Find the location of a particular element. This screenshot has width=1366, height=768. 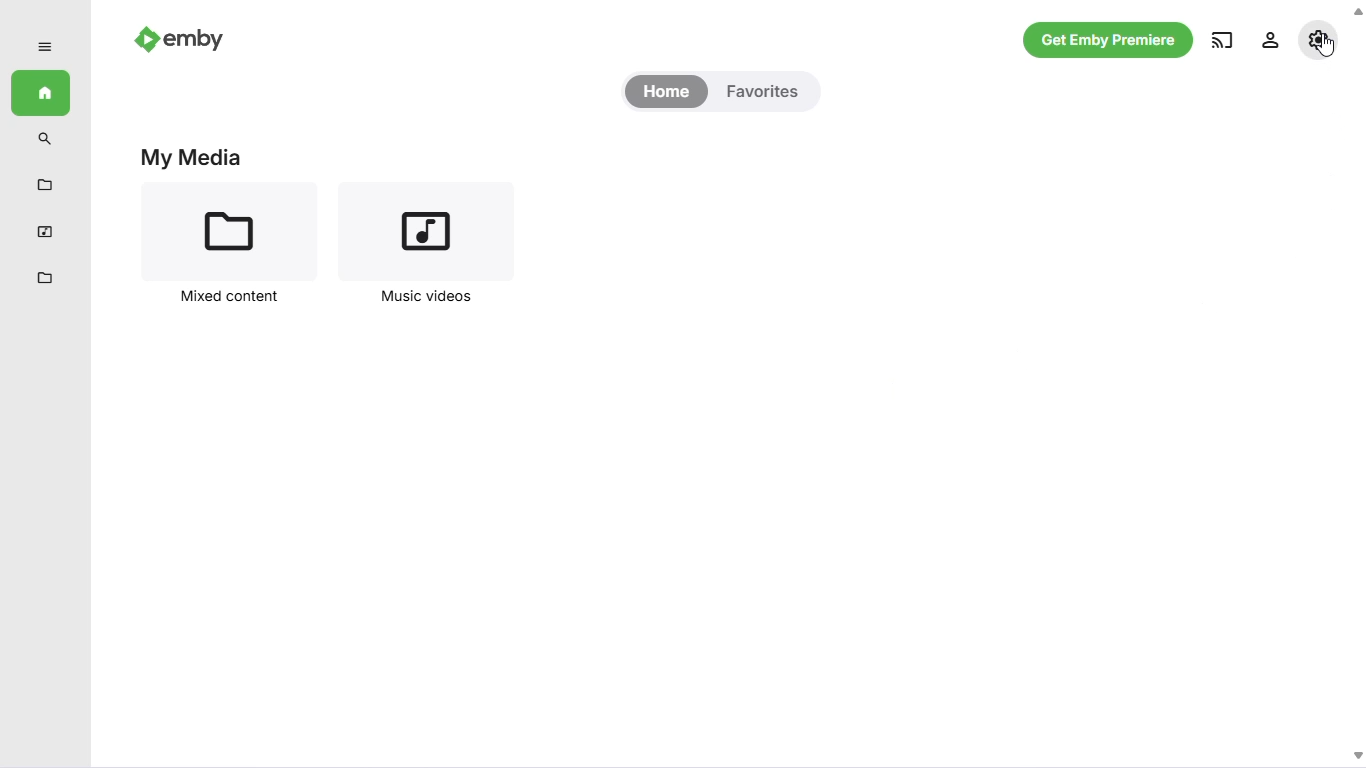

manage emby server is located at coordinates (1318, 38).